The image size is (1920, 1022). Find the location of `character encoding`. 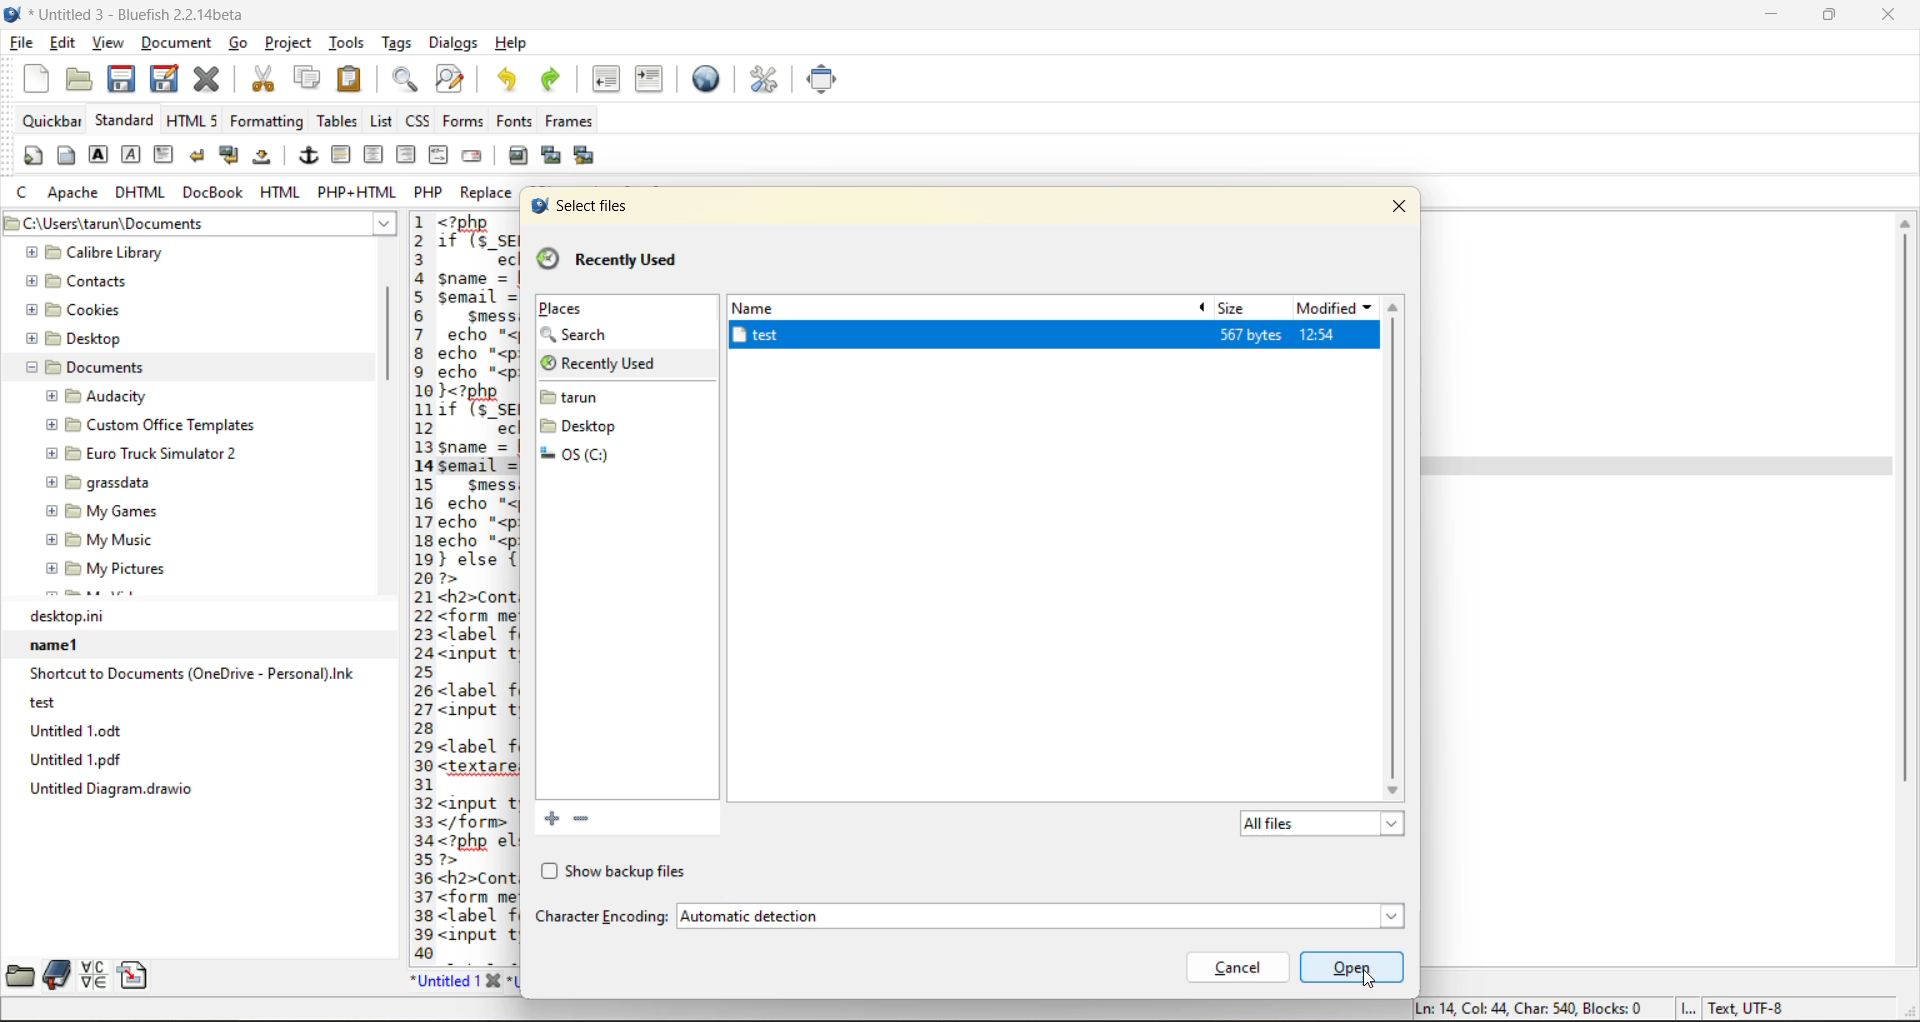

character encoding is located at coordinates (600, 917).